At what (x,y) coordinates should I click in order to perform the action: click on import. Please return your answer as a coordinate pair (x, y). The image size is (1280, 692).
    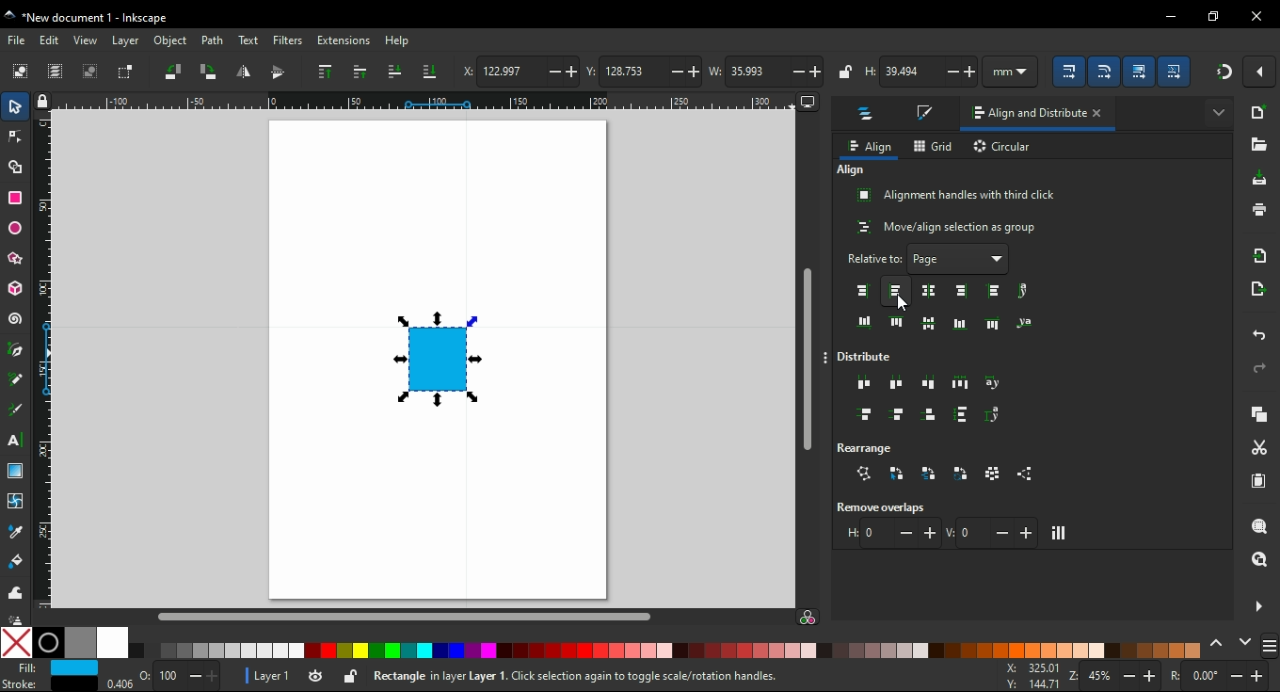
    Looking at the image, I should click on (1259, 255).